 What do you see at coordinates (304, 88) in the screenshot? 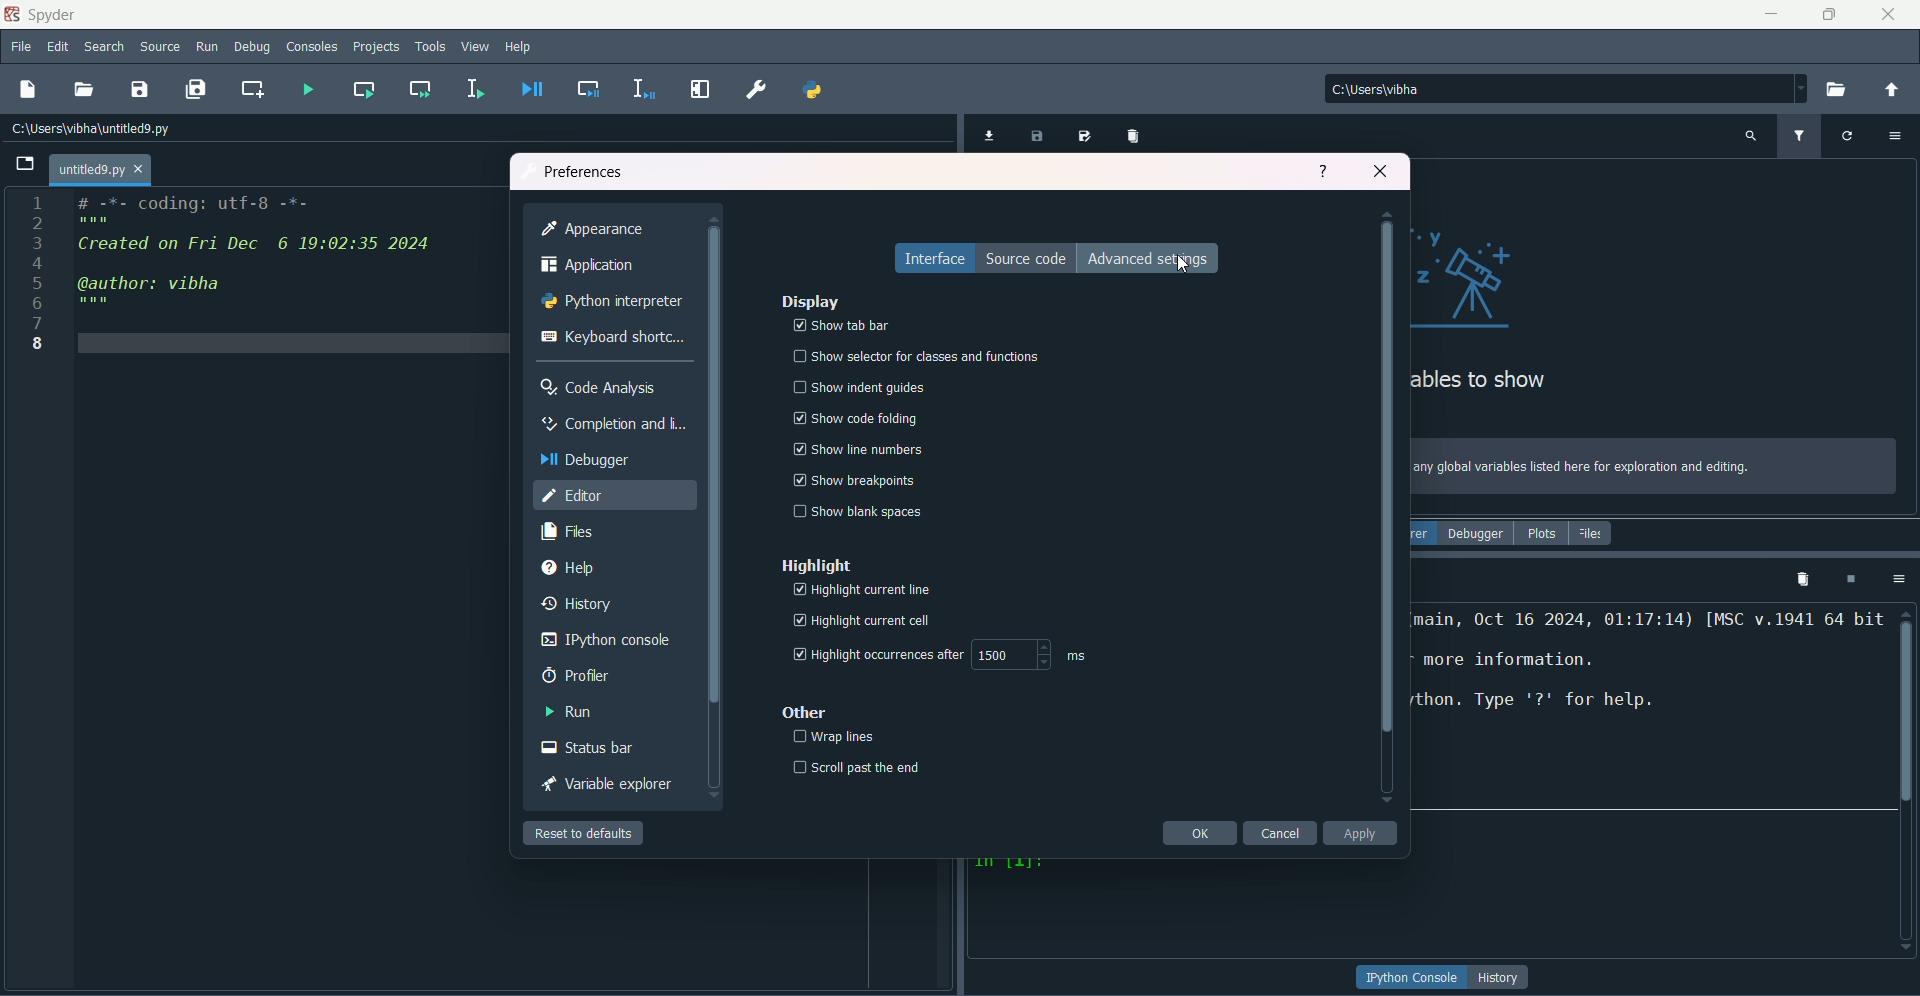
I see `run file` at bounding box center [304, 88].